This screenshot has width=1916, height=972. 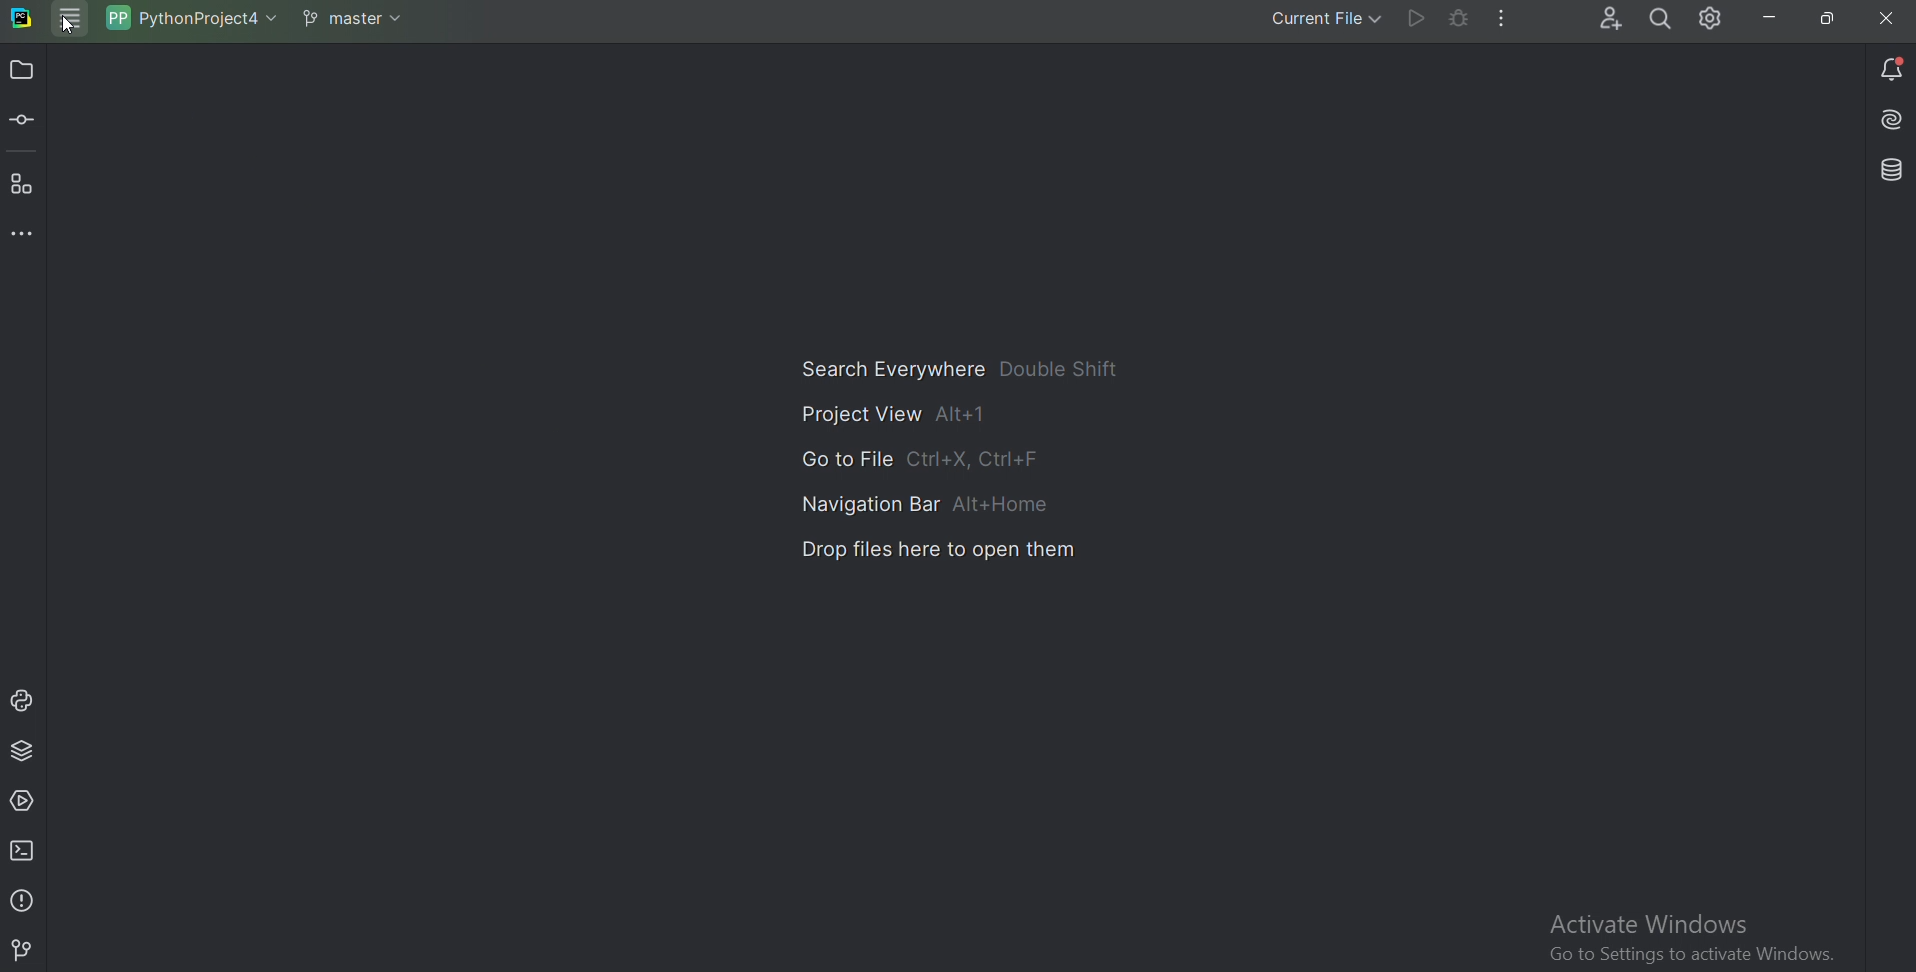 What do you see at coordinates (25, 123) in the screenshot?
I see `Commit` at bounding box center [25, 123].